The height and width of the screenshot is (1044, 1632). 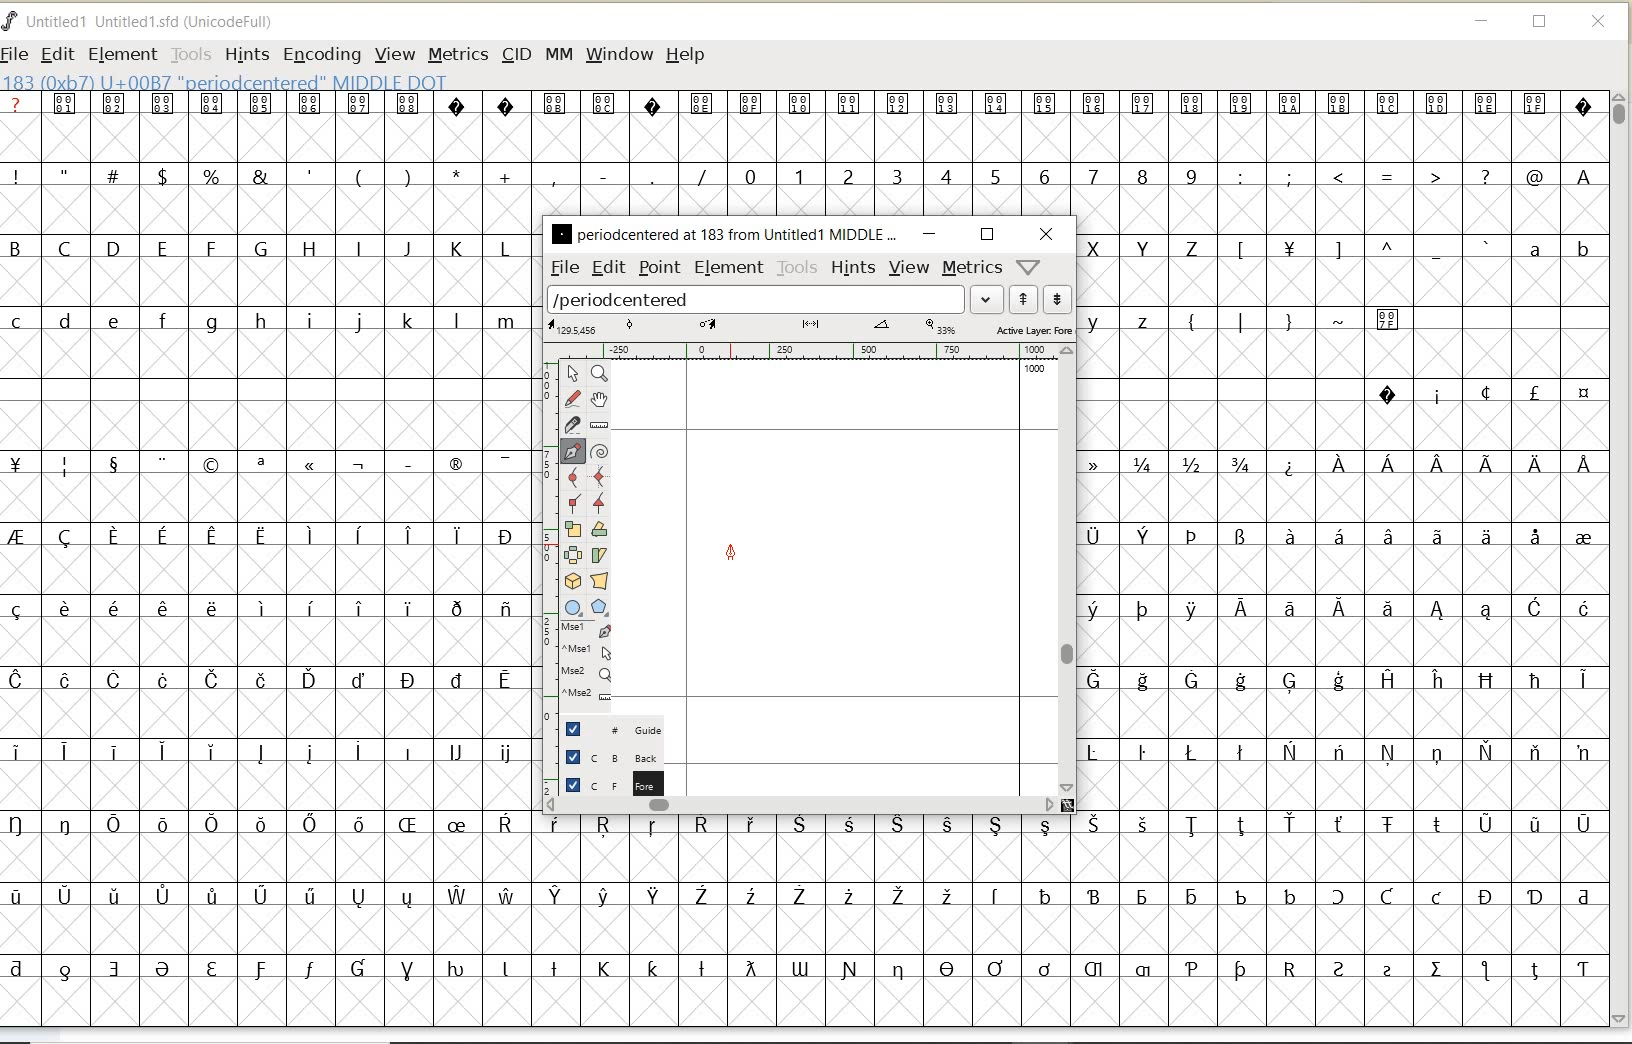 What do you see at coordinates (599, 425) in the screenshot?
I see `measure a distance, angle between points` at bounding box center [599, 425].